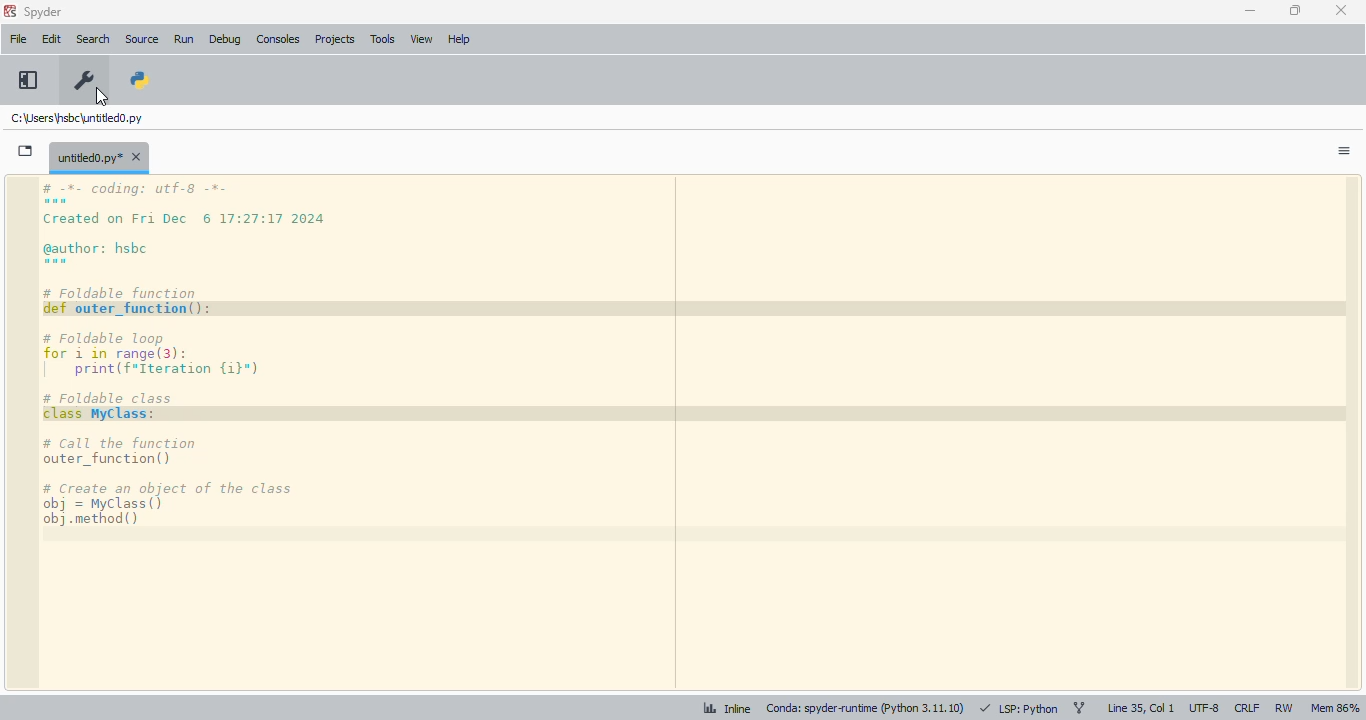  Describe the element at coordinates (1141, 708) in the screenshot. I see `line 35, col 1` at that location.